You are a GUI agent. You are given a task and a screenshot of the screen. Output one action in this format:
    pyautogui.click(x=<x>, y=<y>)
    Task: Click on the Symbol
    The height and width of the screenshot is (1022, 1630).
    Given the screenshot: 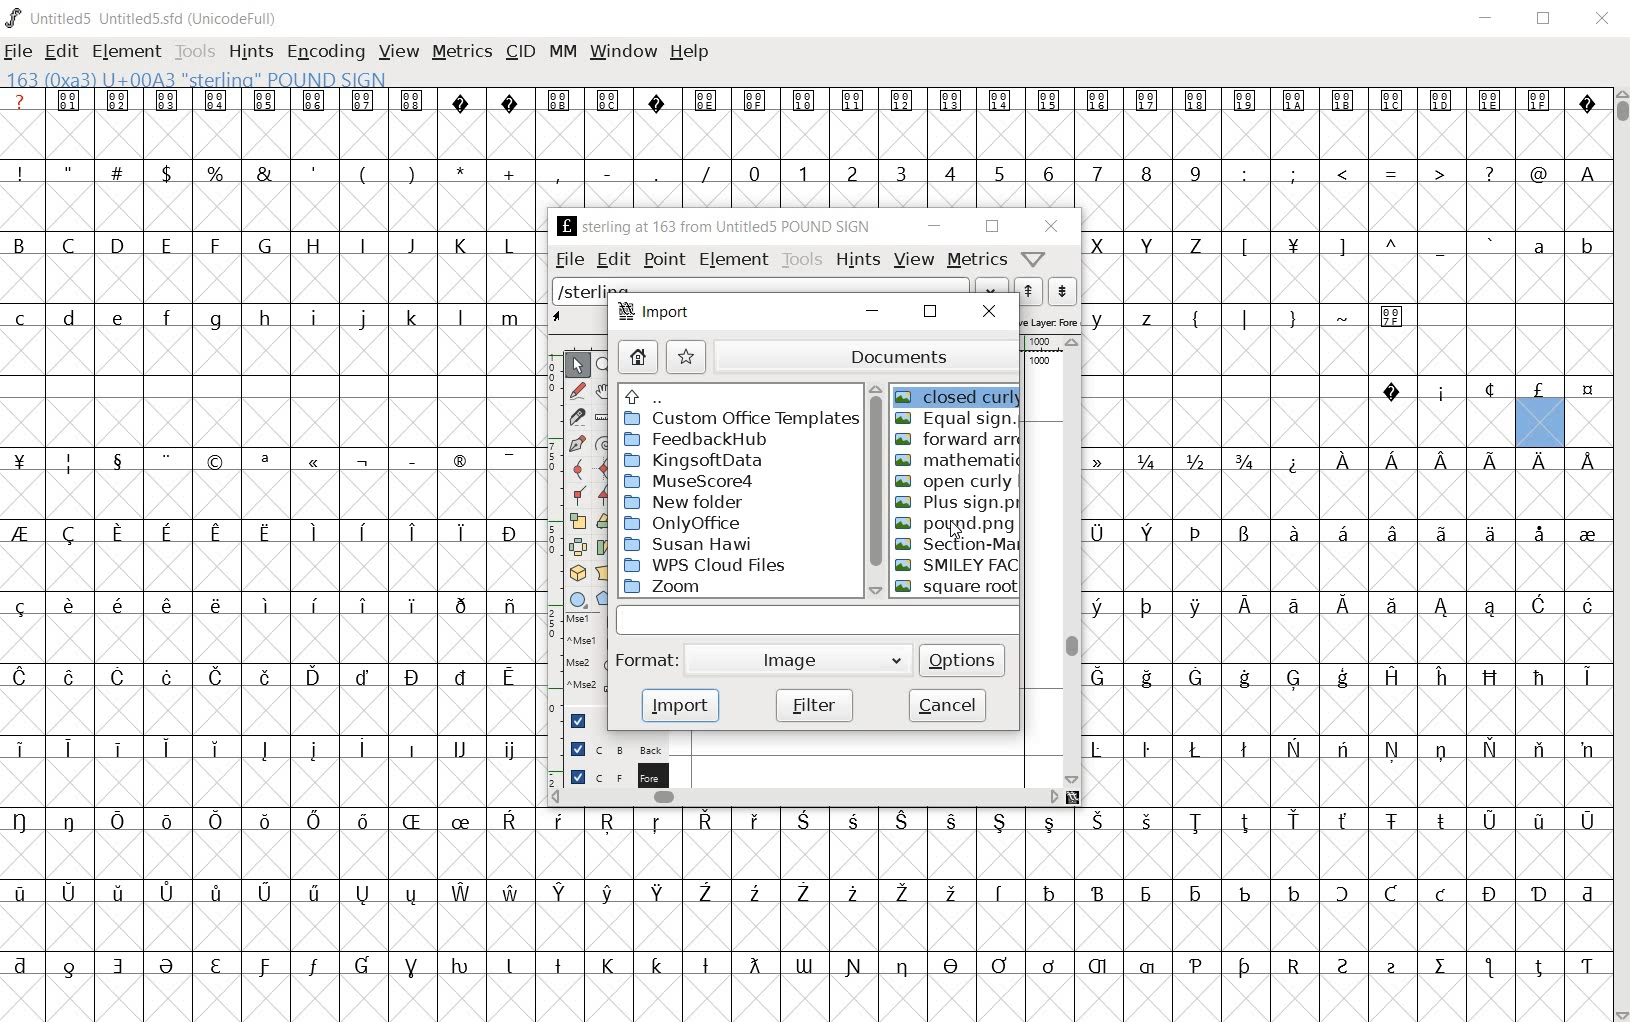 What is the action you would take?
    pyautogui.click(x=462, y=675)
    